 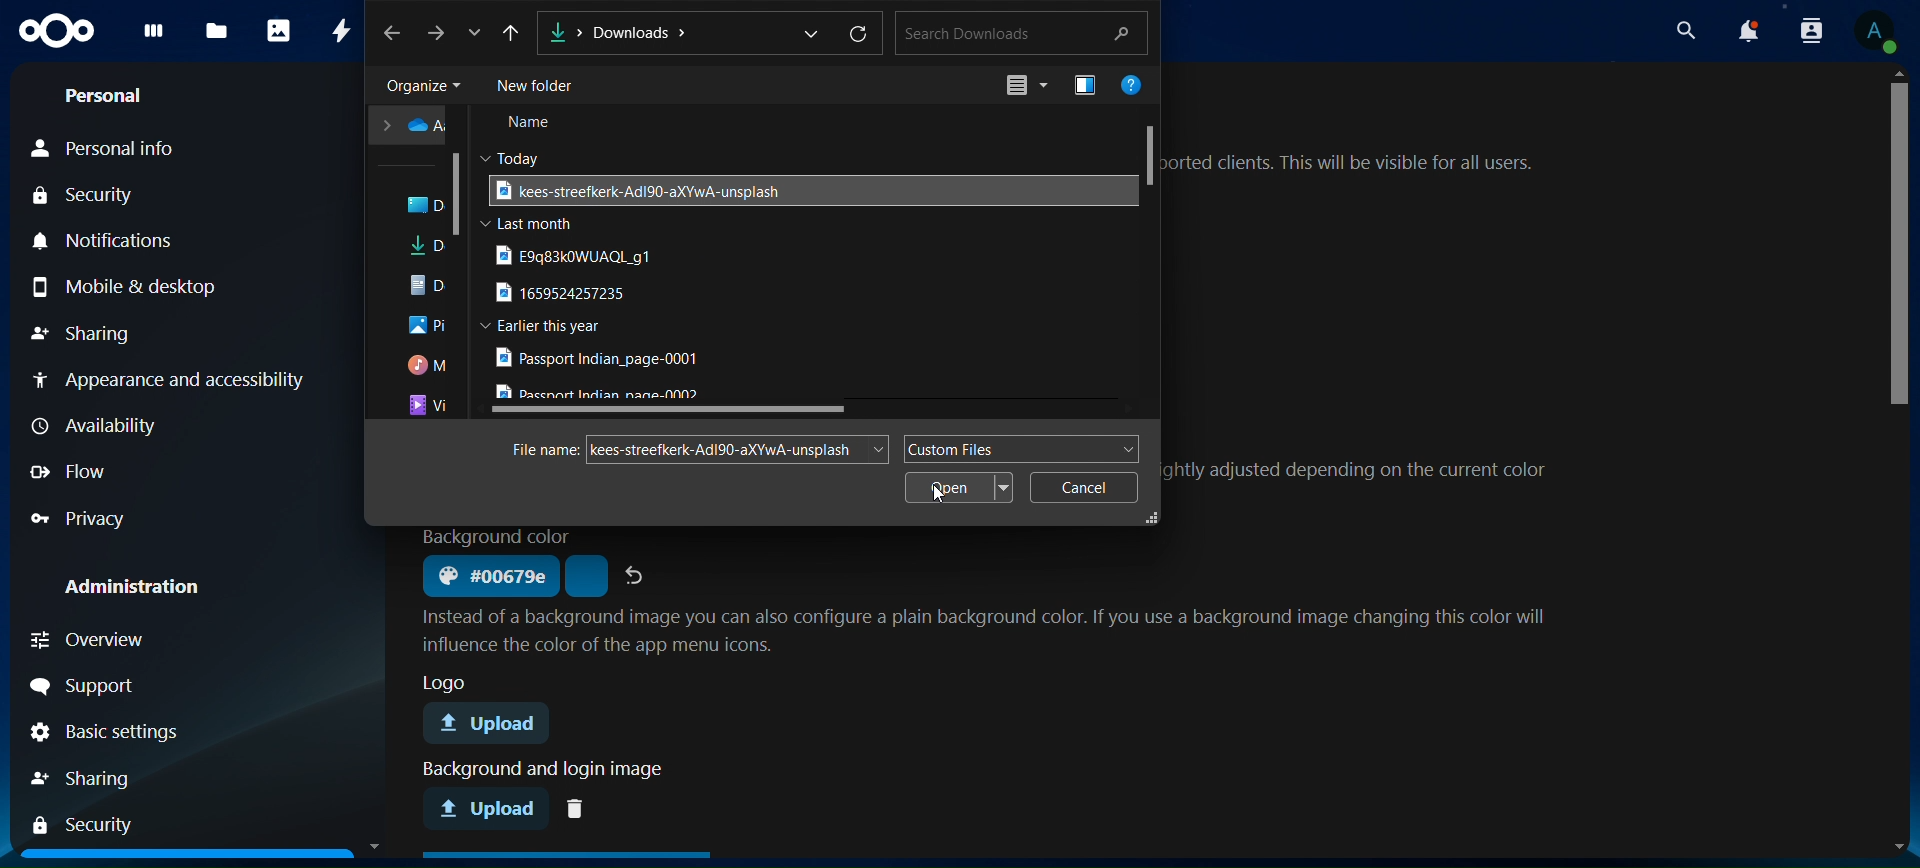 What do you see at coordinates (147, 580) in the screenshot?
I see `administration` at bounding box center [147, 580].